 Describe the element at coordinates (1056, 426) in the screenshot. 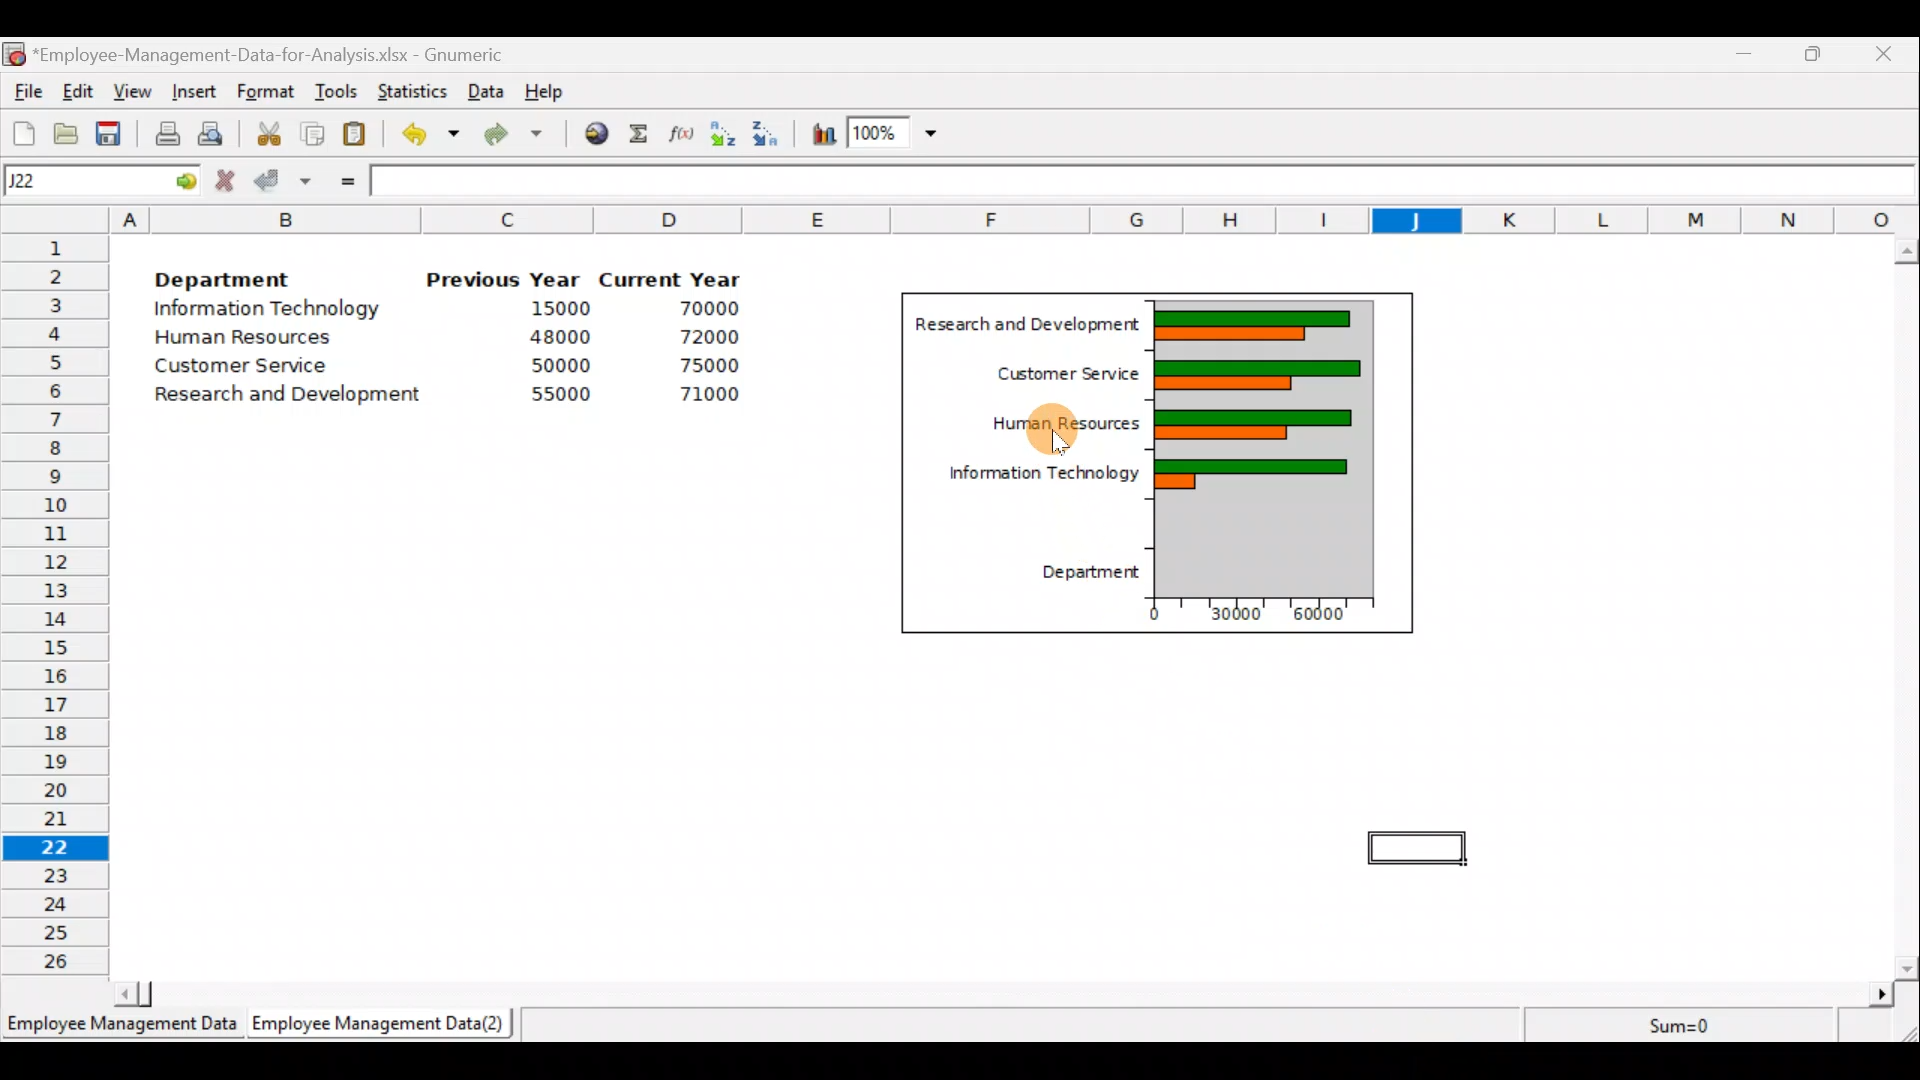

I see `Cursor` at that location.